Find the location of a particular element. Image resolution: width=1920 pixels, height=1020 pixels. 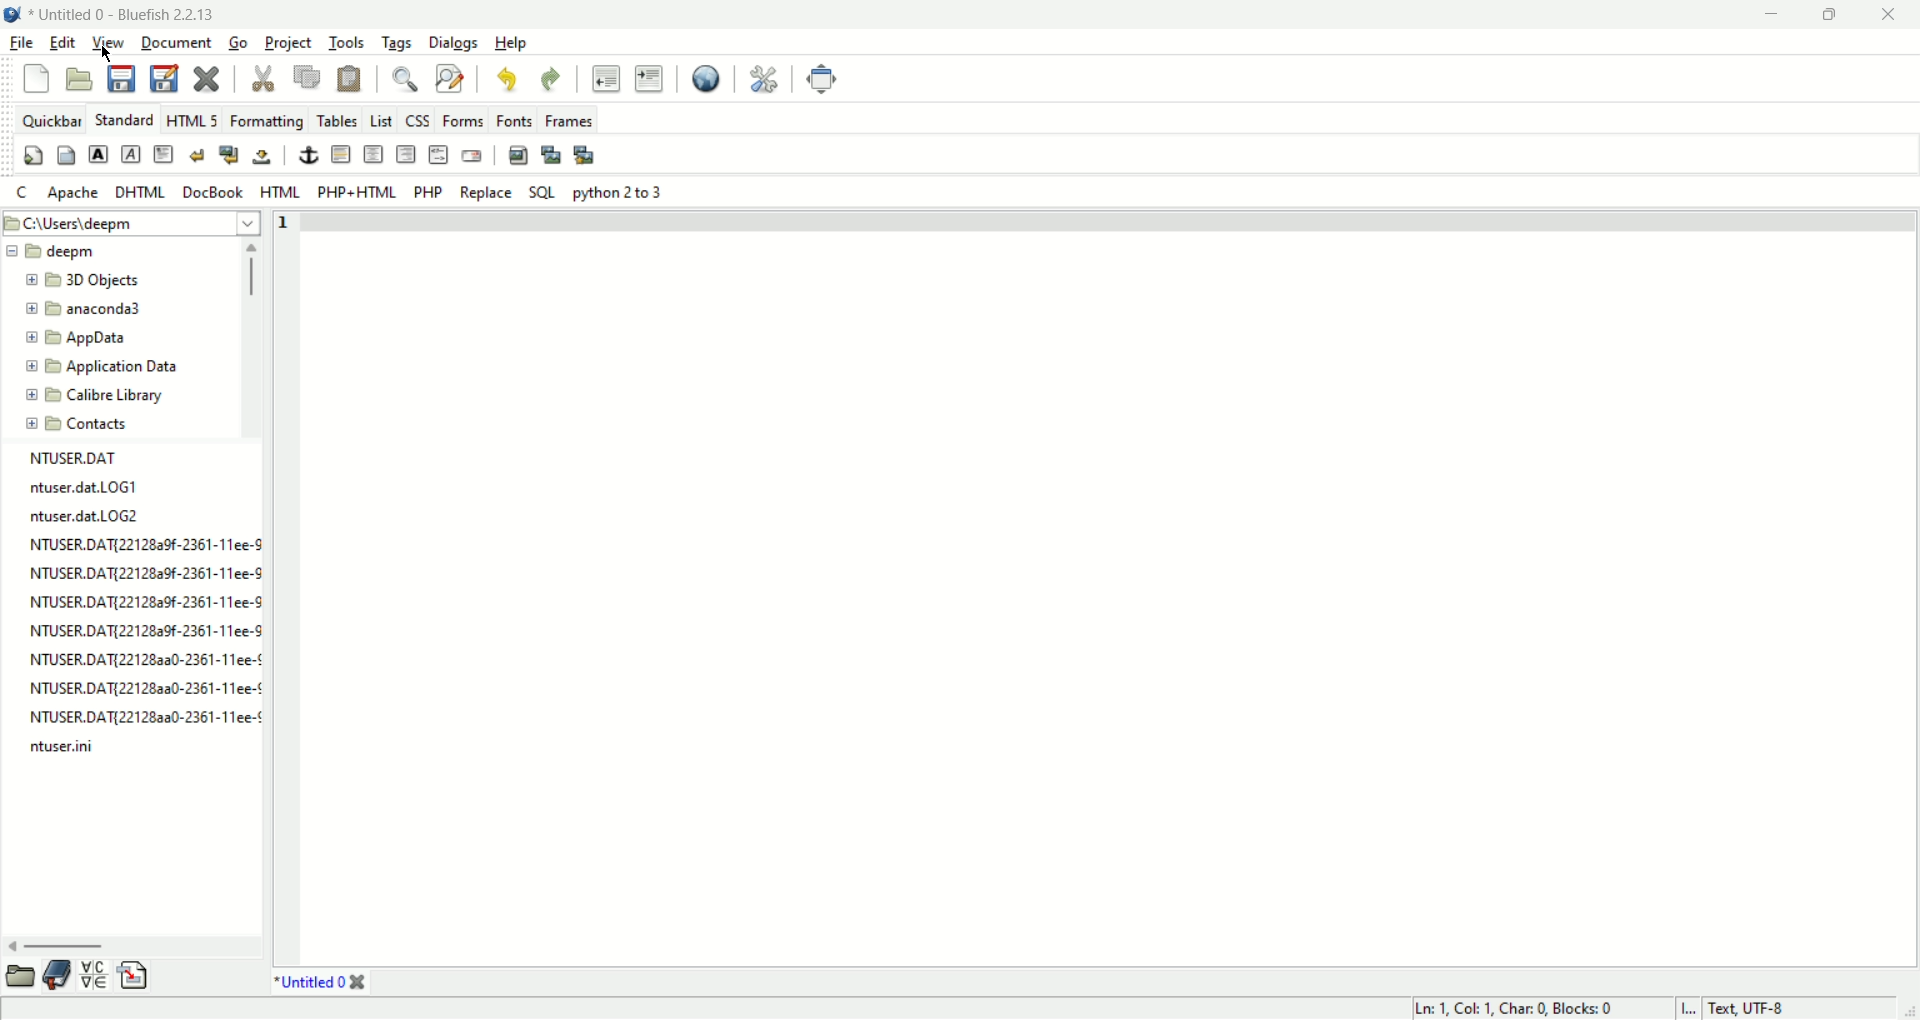

DocBook is located at coordinates (212, 192).